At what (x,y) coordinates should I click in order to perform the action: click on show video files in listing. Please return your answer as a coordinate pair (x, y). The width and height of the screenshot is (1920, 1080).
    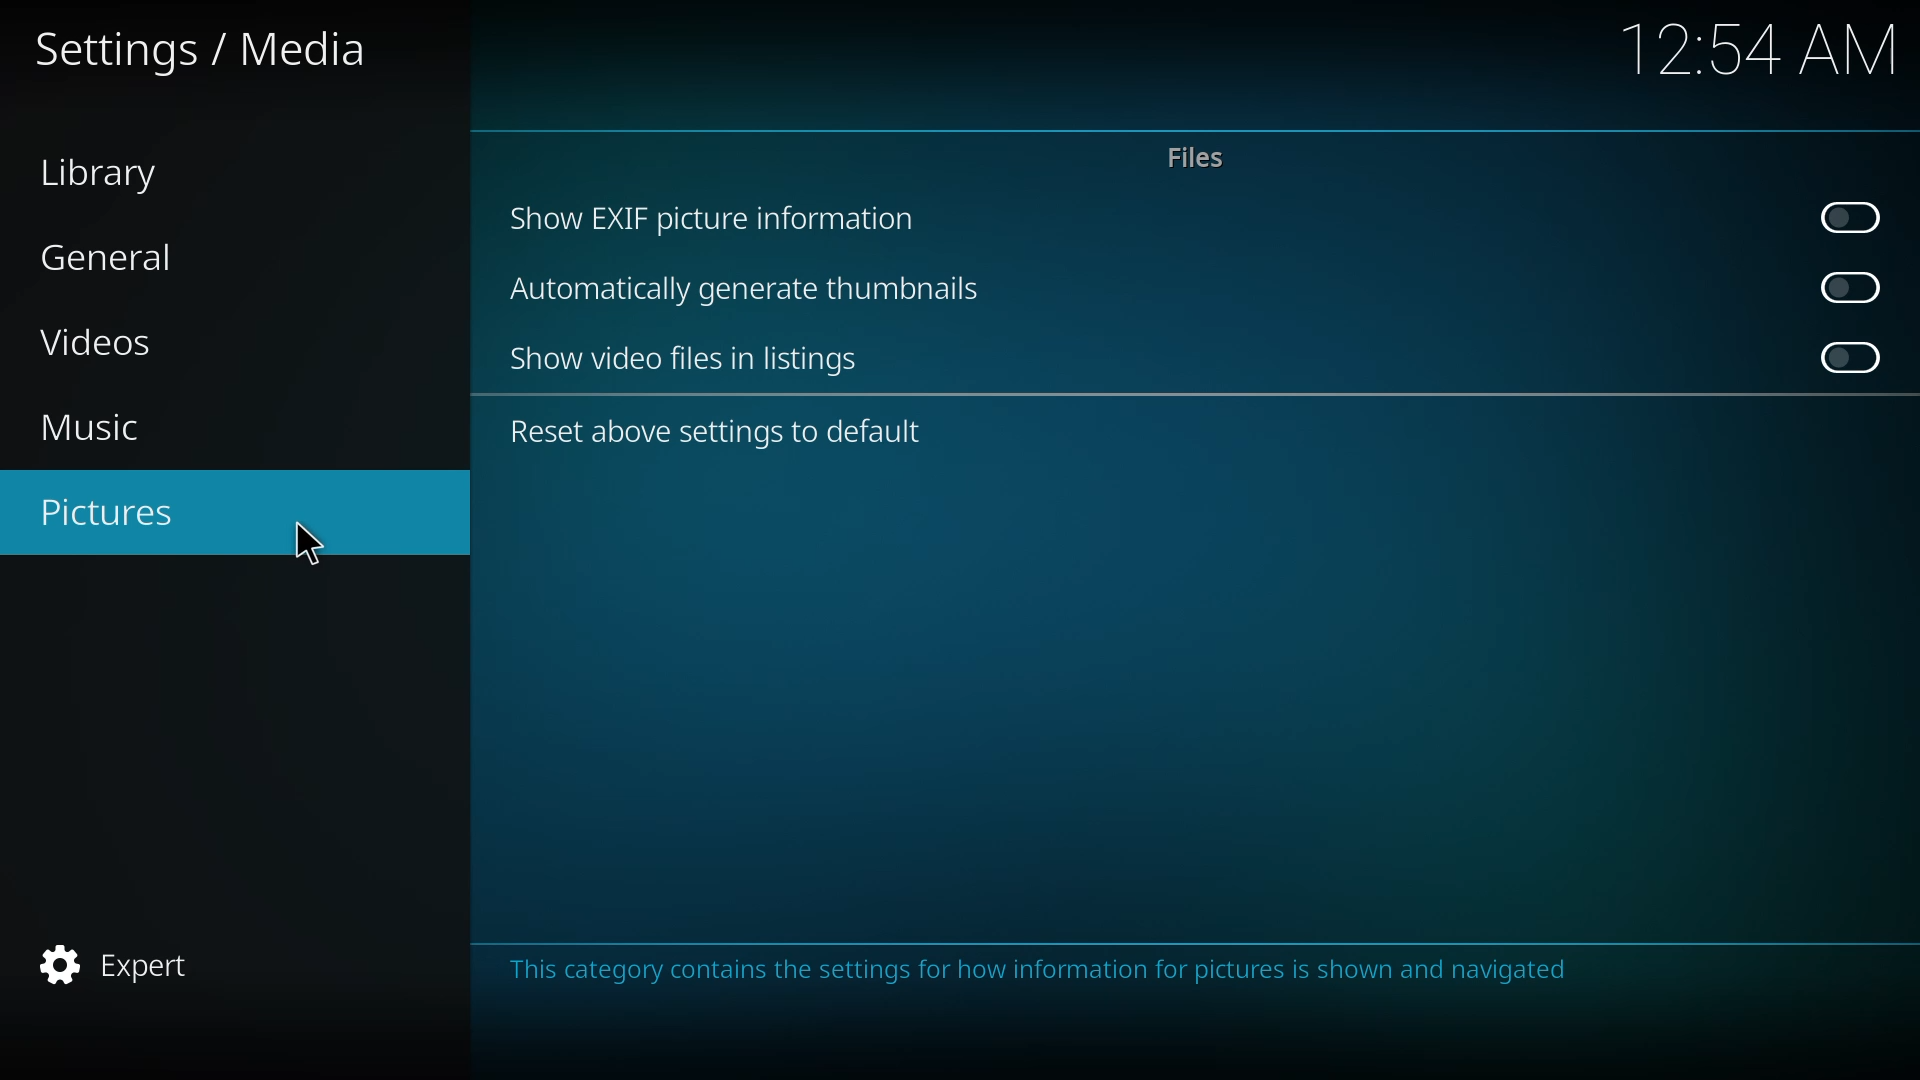
    Looking at the image, I should click on (691, 360).